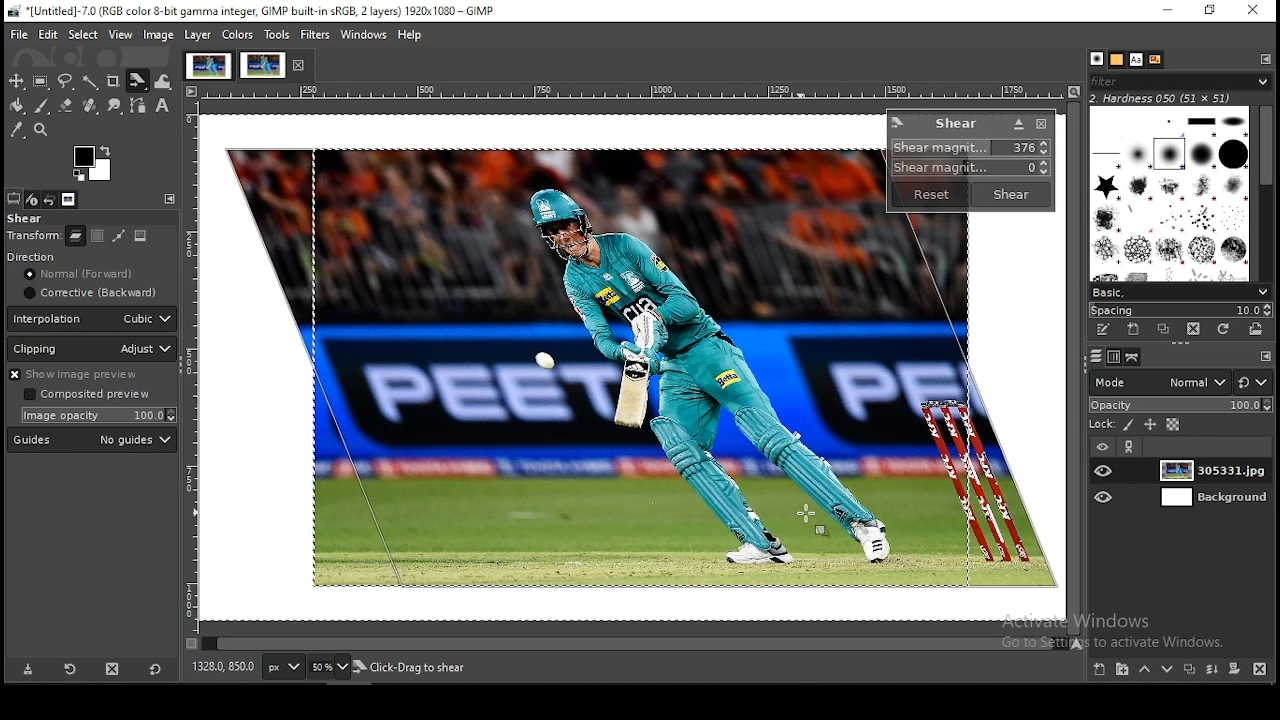 Image resolution: width=1280 pixels, height=720 pixels. Describe the element at coordinates (1193, 329) in the screenshot. I see `delete this brush` at that location.